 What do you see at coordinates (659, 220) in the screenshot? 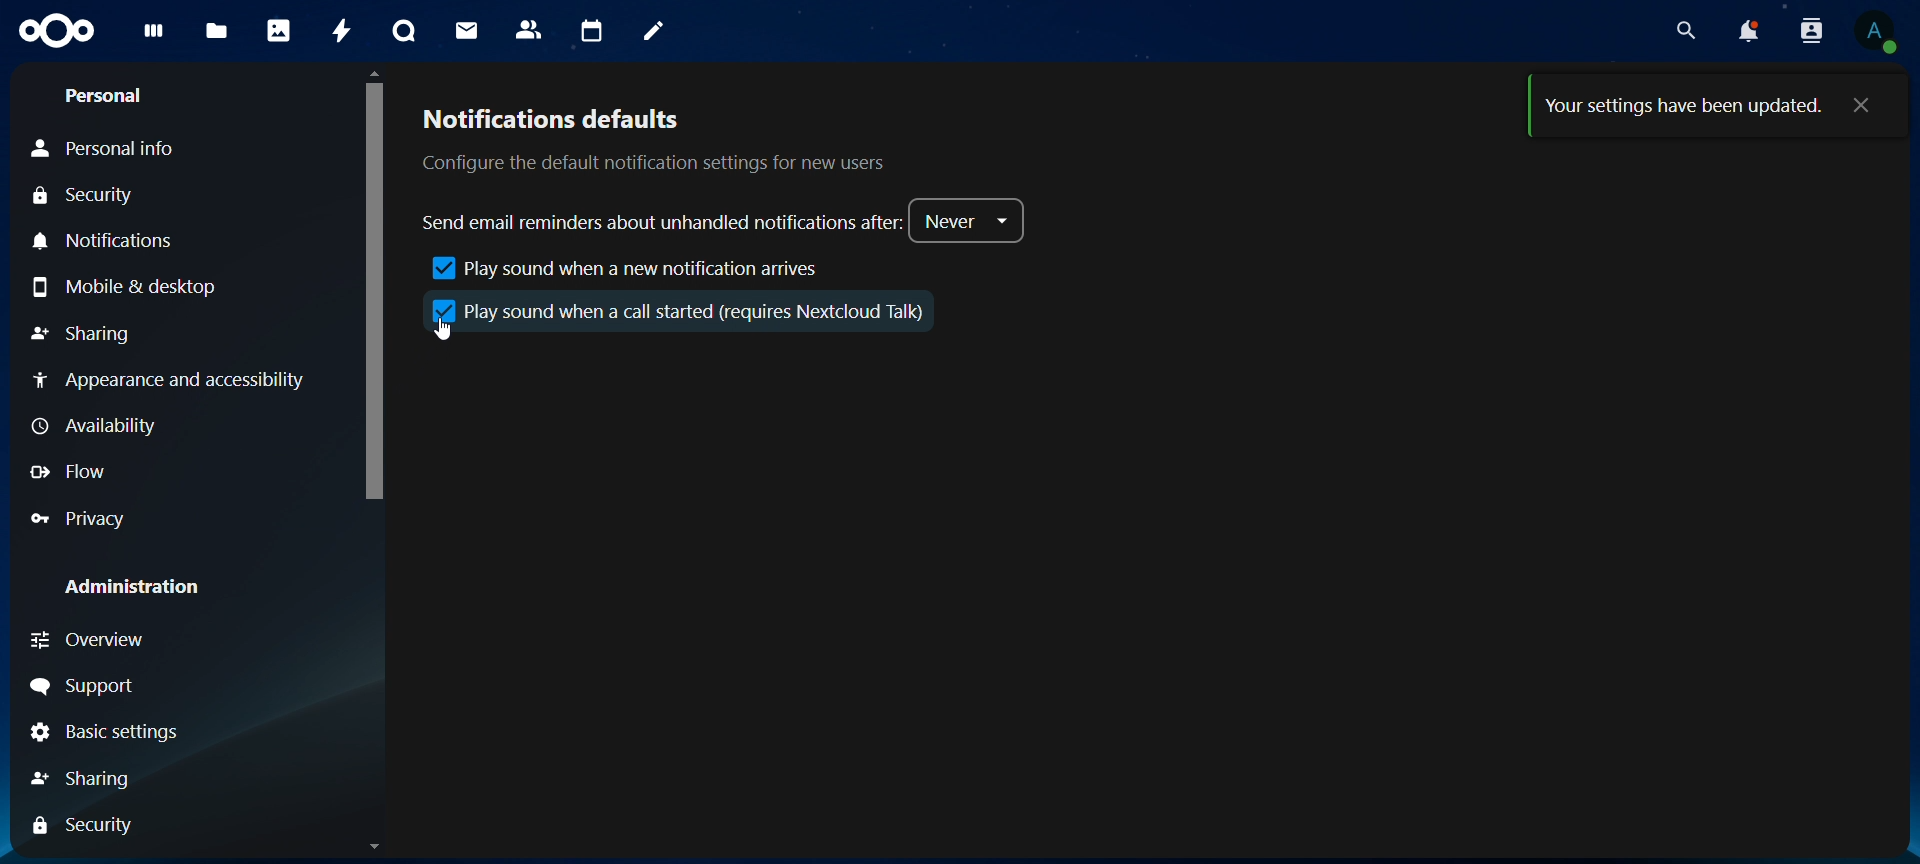
I see `send email reminders about unhandled notifications after` at bounding box center [659, 220].